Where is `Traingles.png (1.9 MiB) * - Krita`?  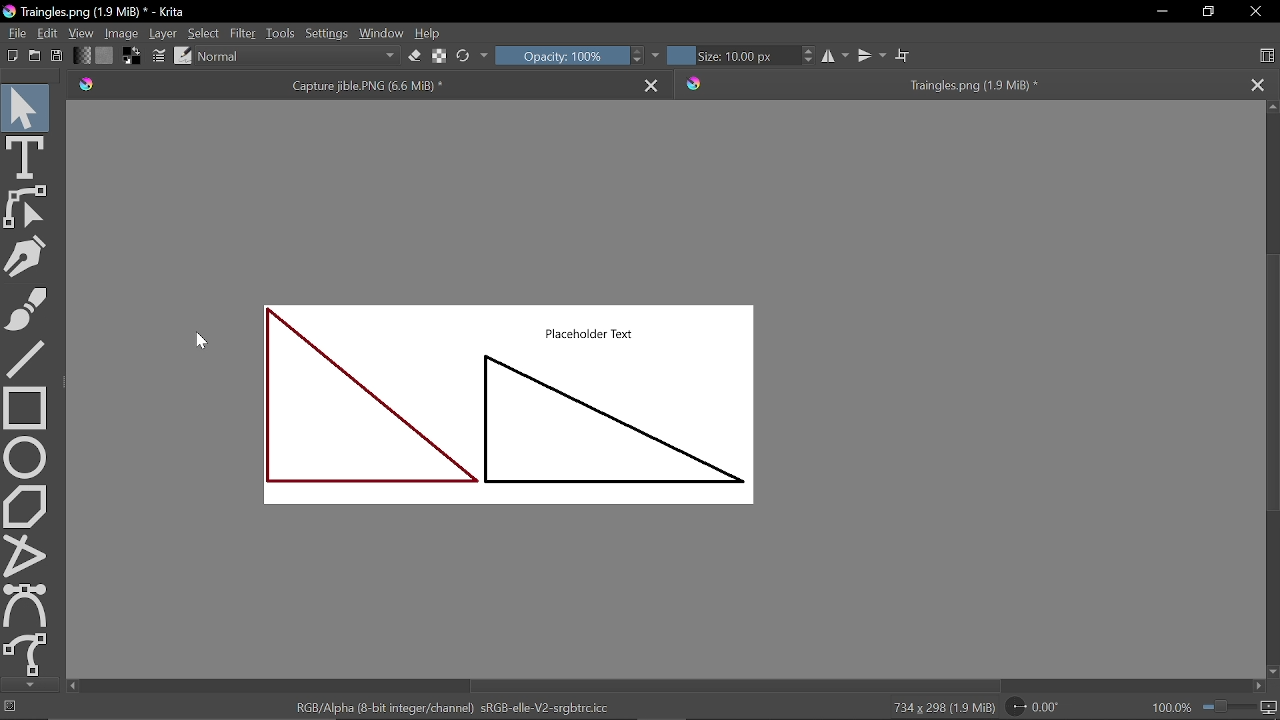
Traingles.png (1.9 MiB) * - Krita is located at coordinates (98, 12).